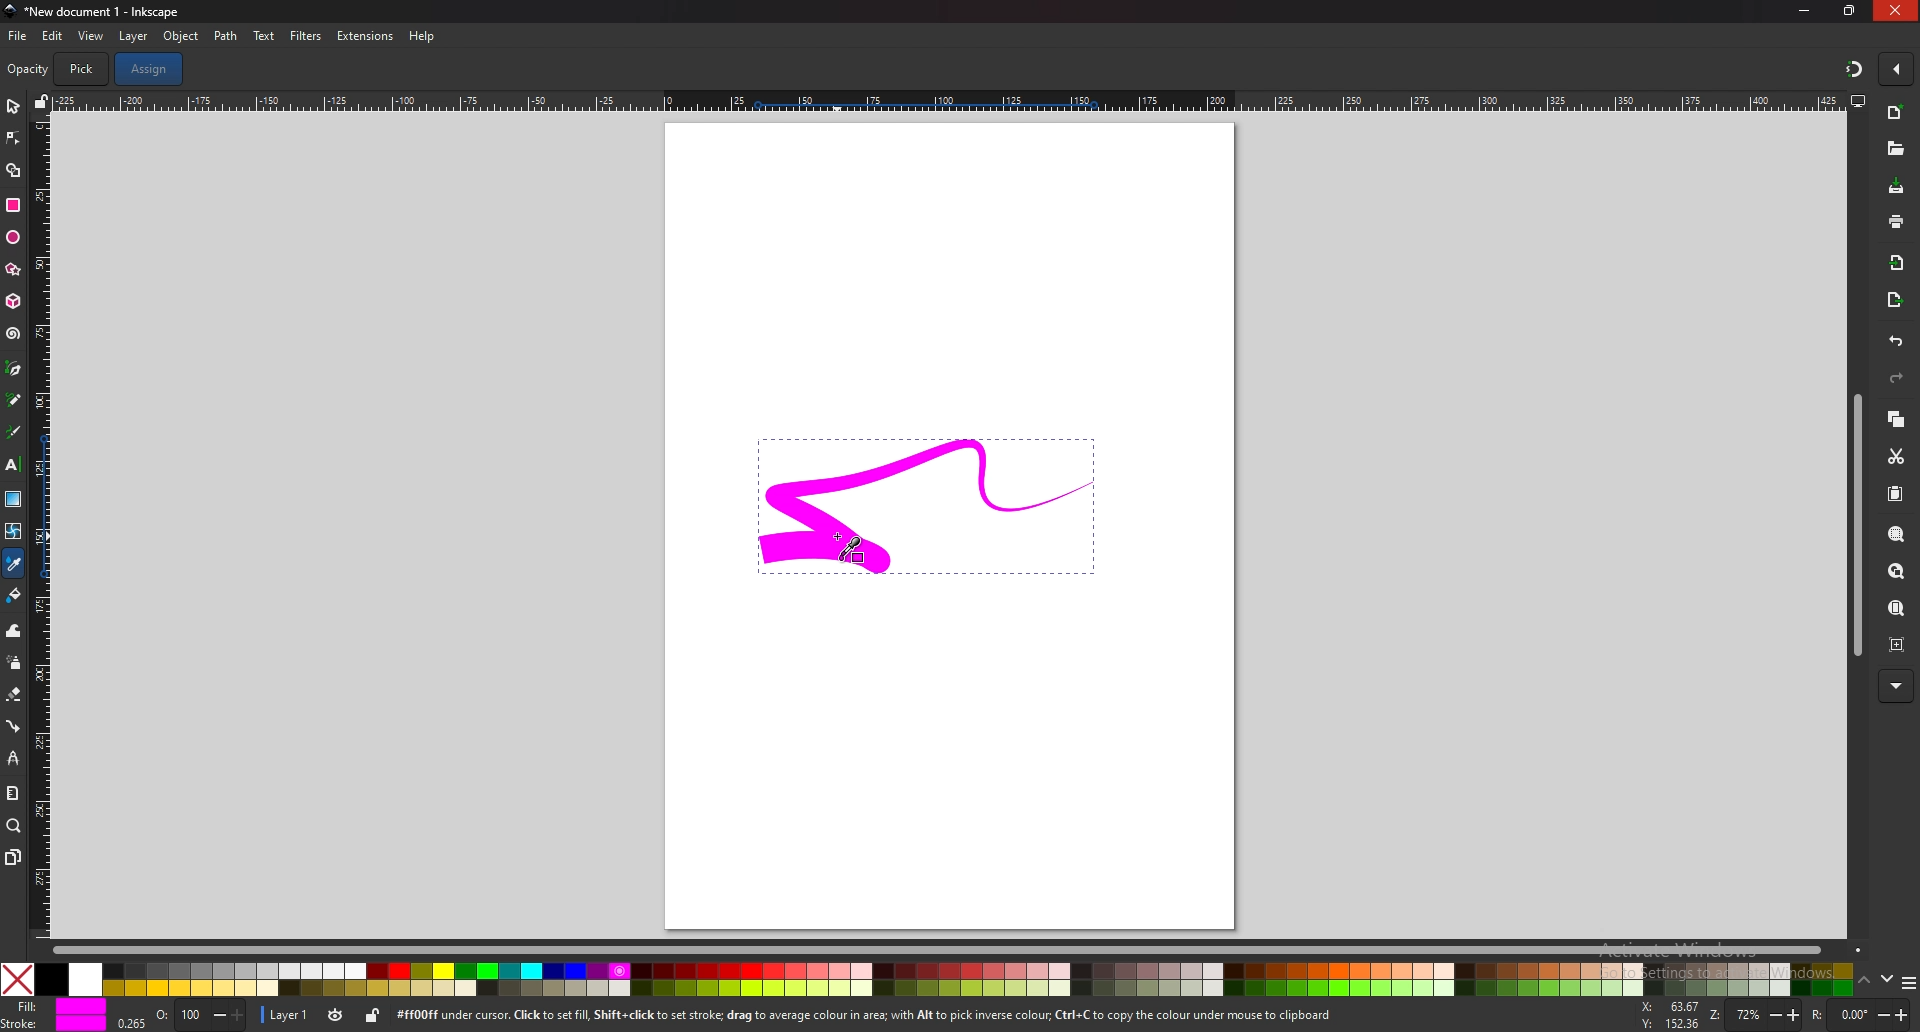  I want to click on more colors, so click(1908, 983).